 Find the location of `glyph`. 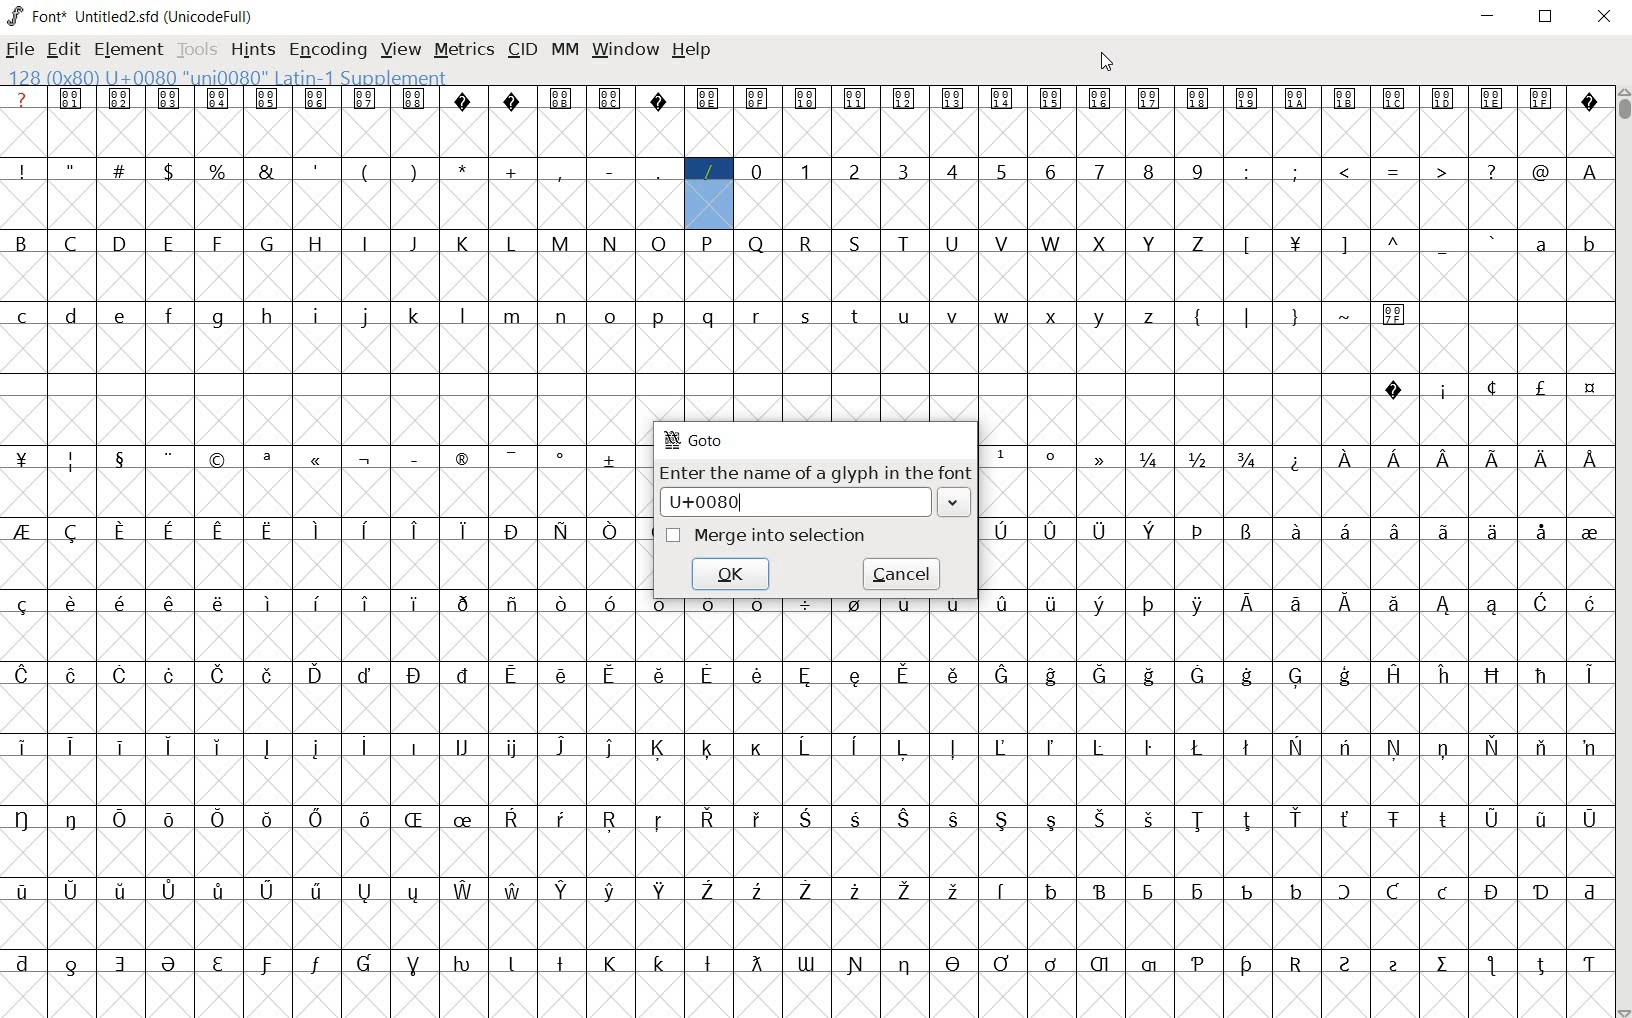

glyph is located at coordinates (1343, 891).